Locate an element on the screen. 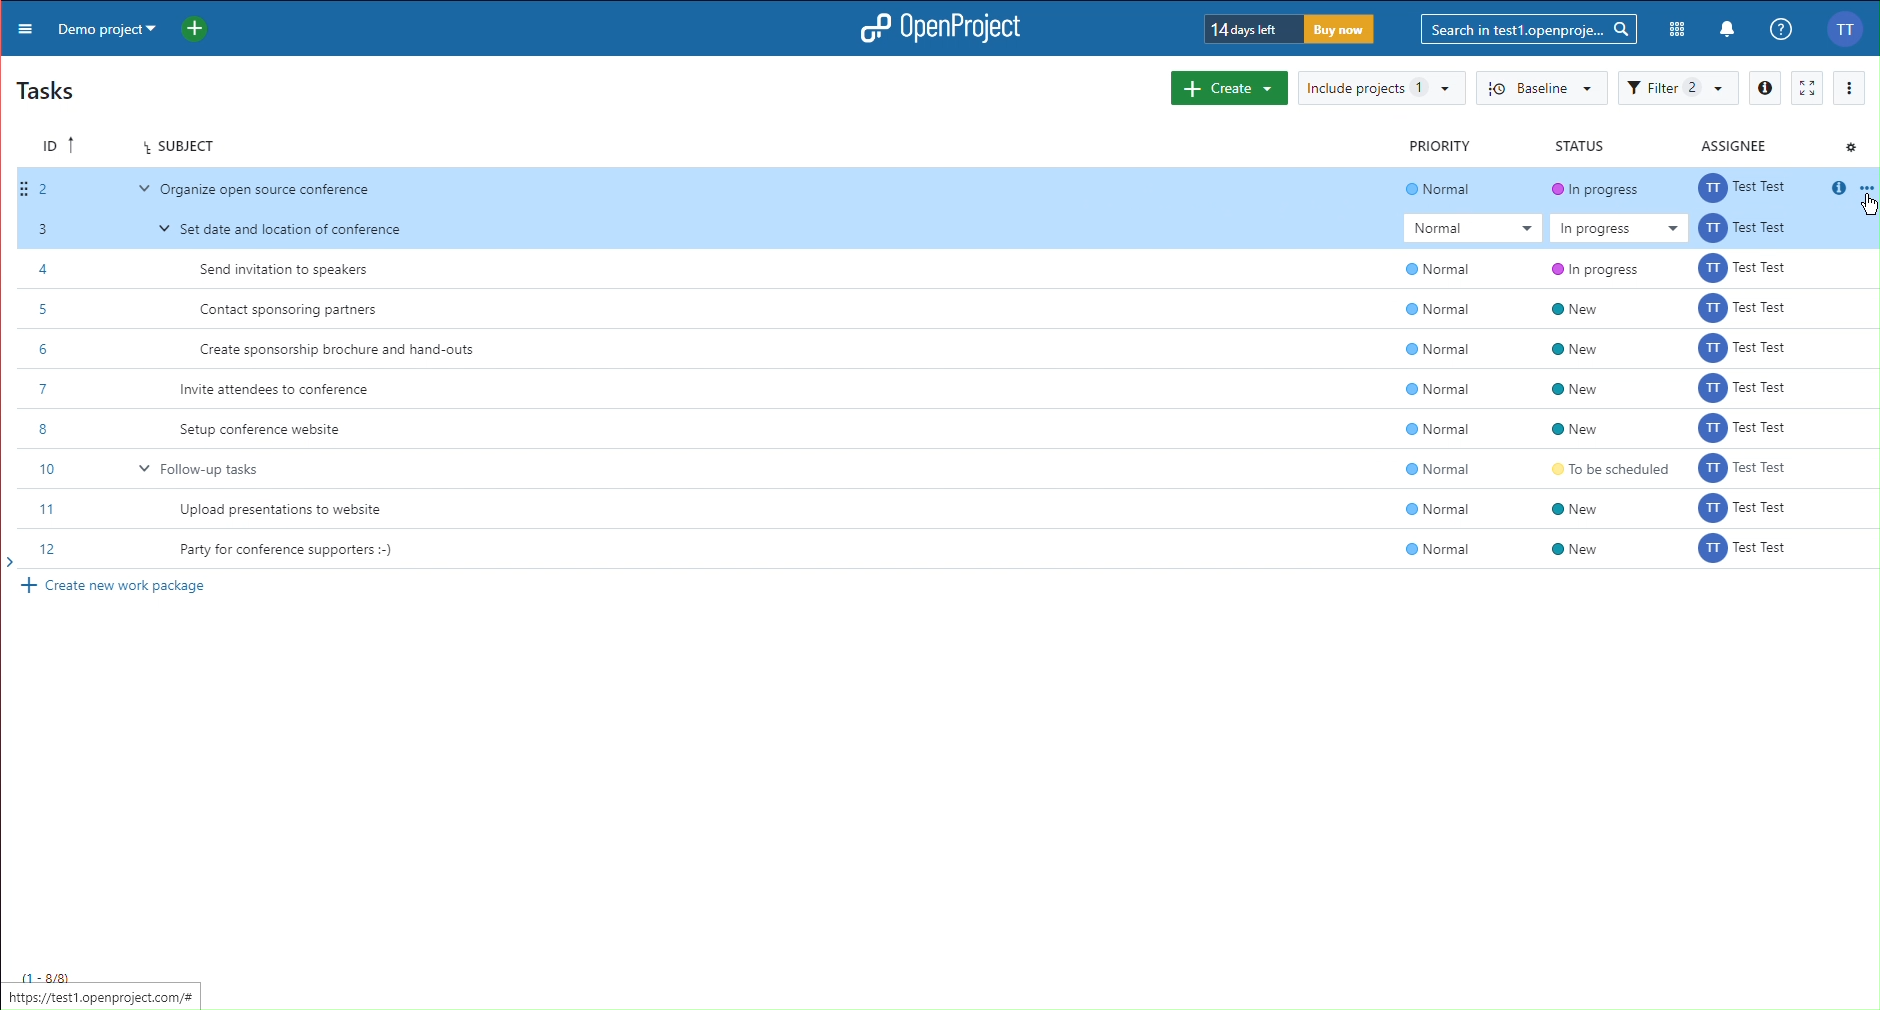  Invite attendees to conference is located at coordinates (277, 390).